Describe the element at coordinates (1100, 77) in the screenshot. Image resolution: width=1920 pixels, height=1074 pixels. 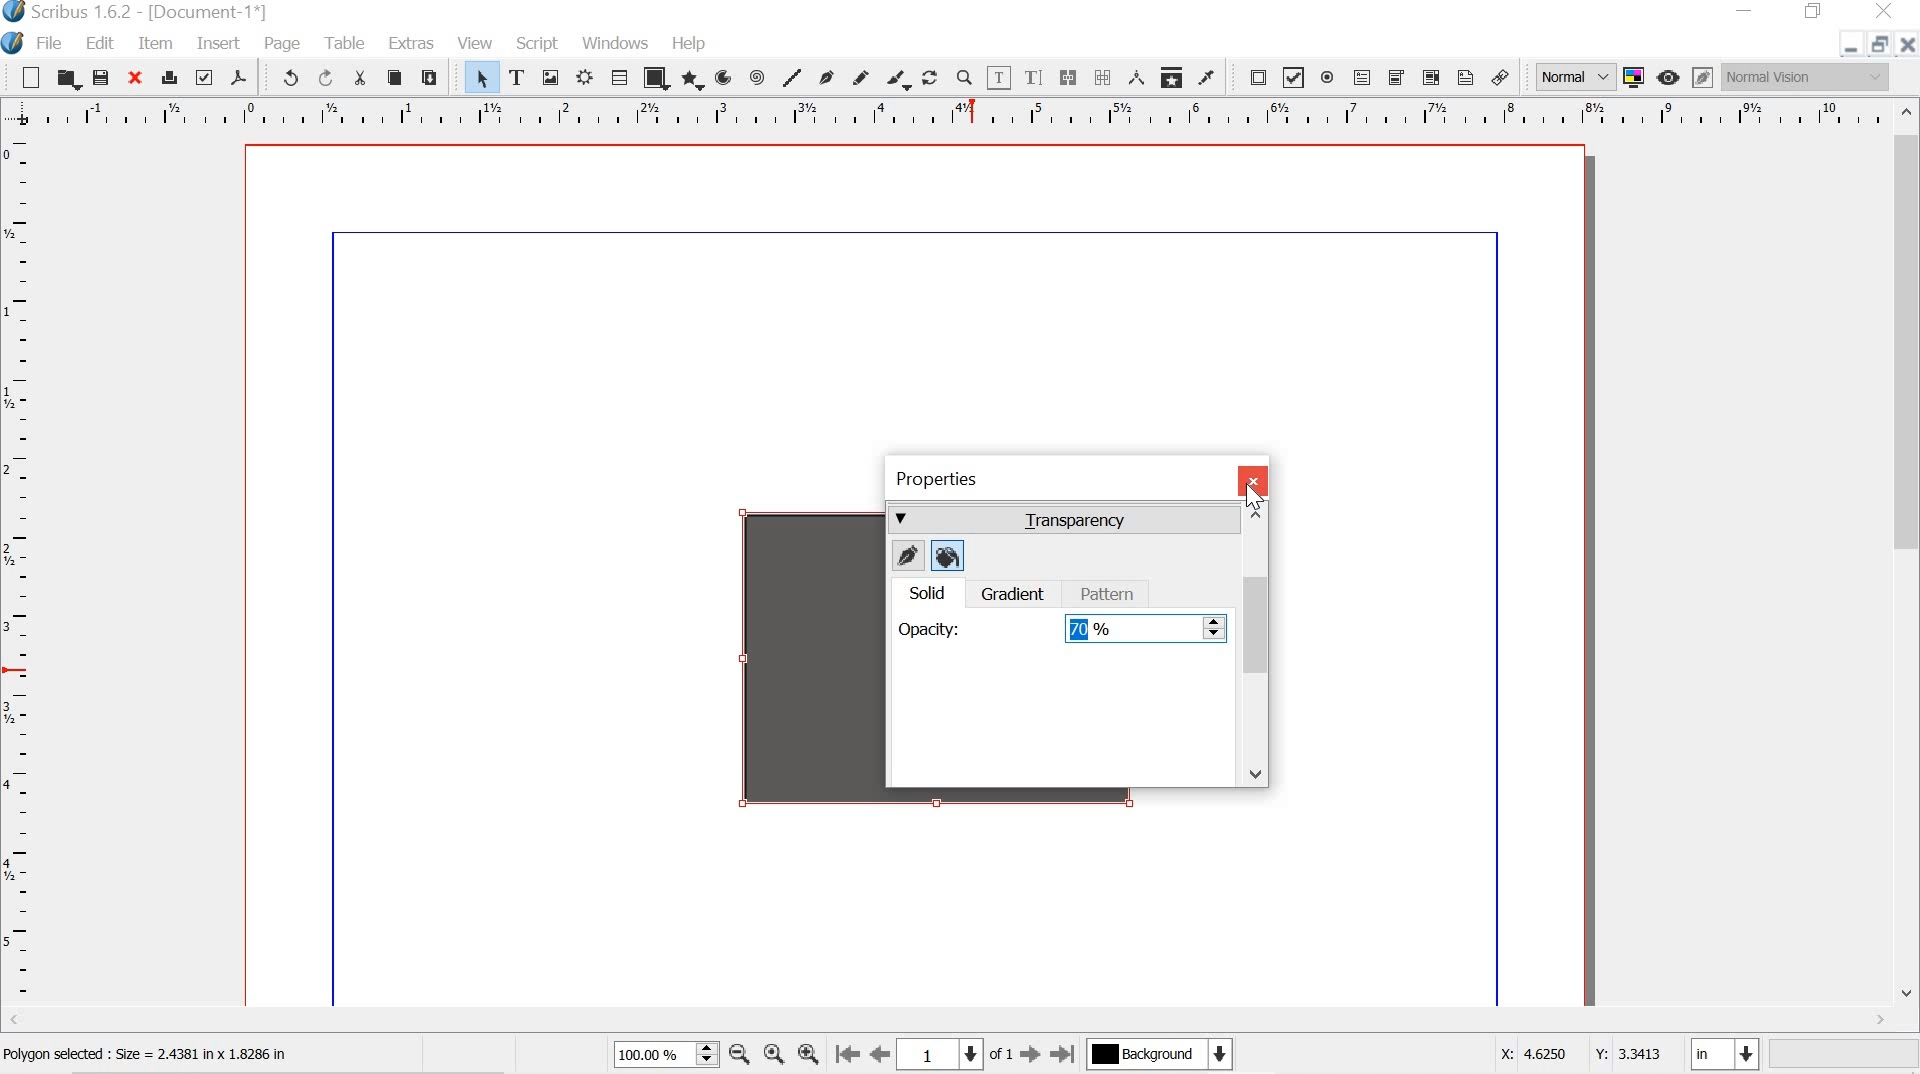
I see `unlink text frames` at that location.